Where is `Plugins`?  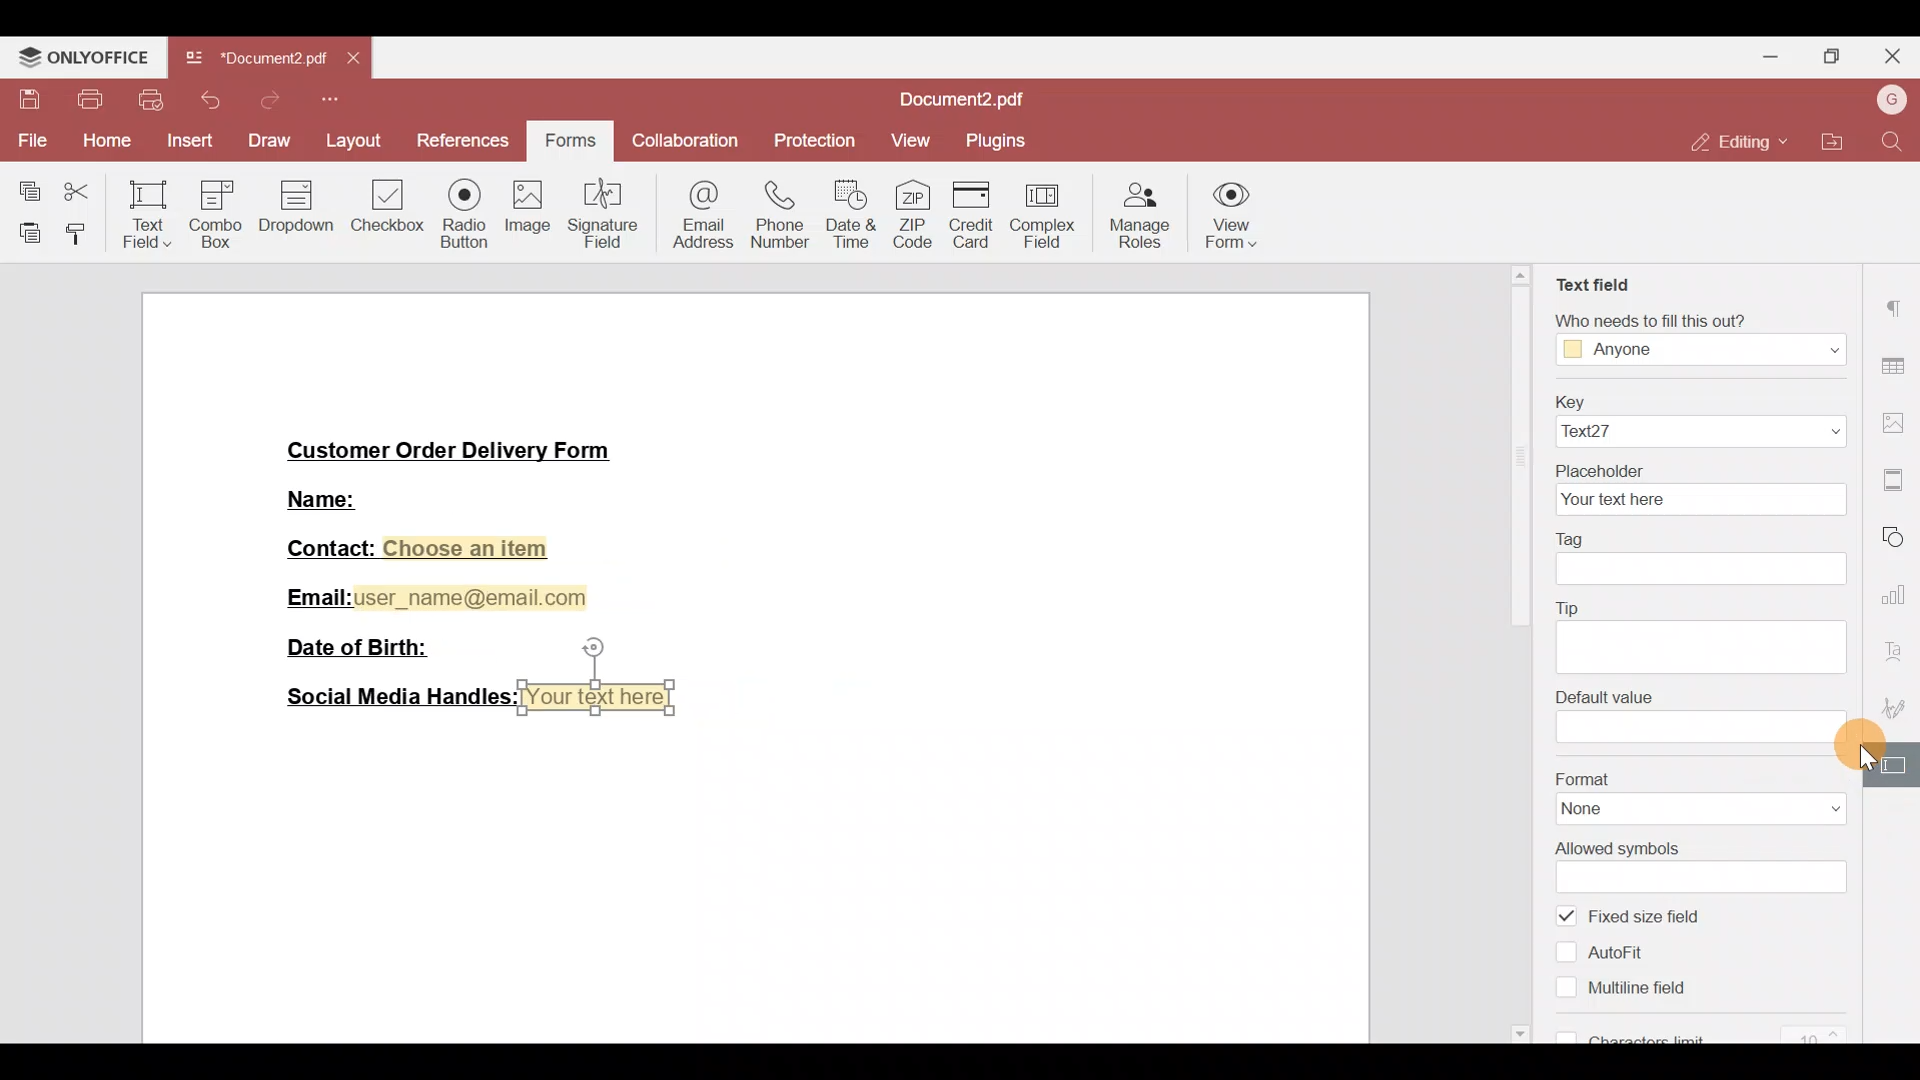
Plugins is located at coordinates (997, 141).